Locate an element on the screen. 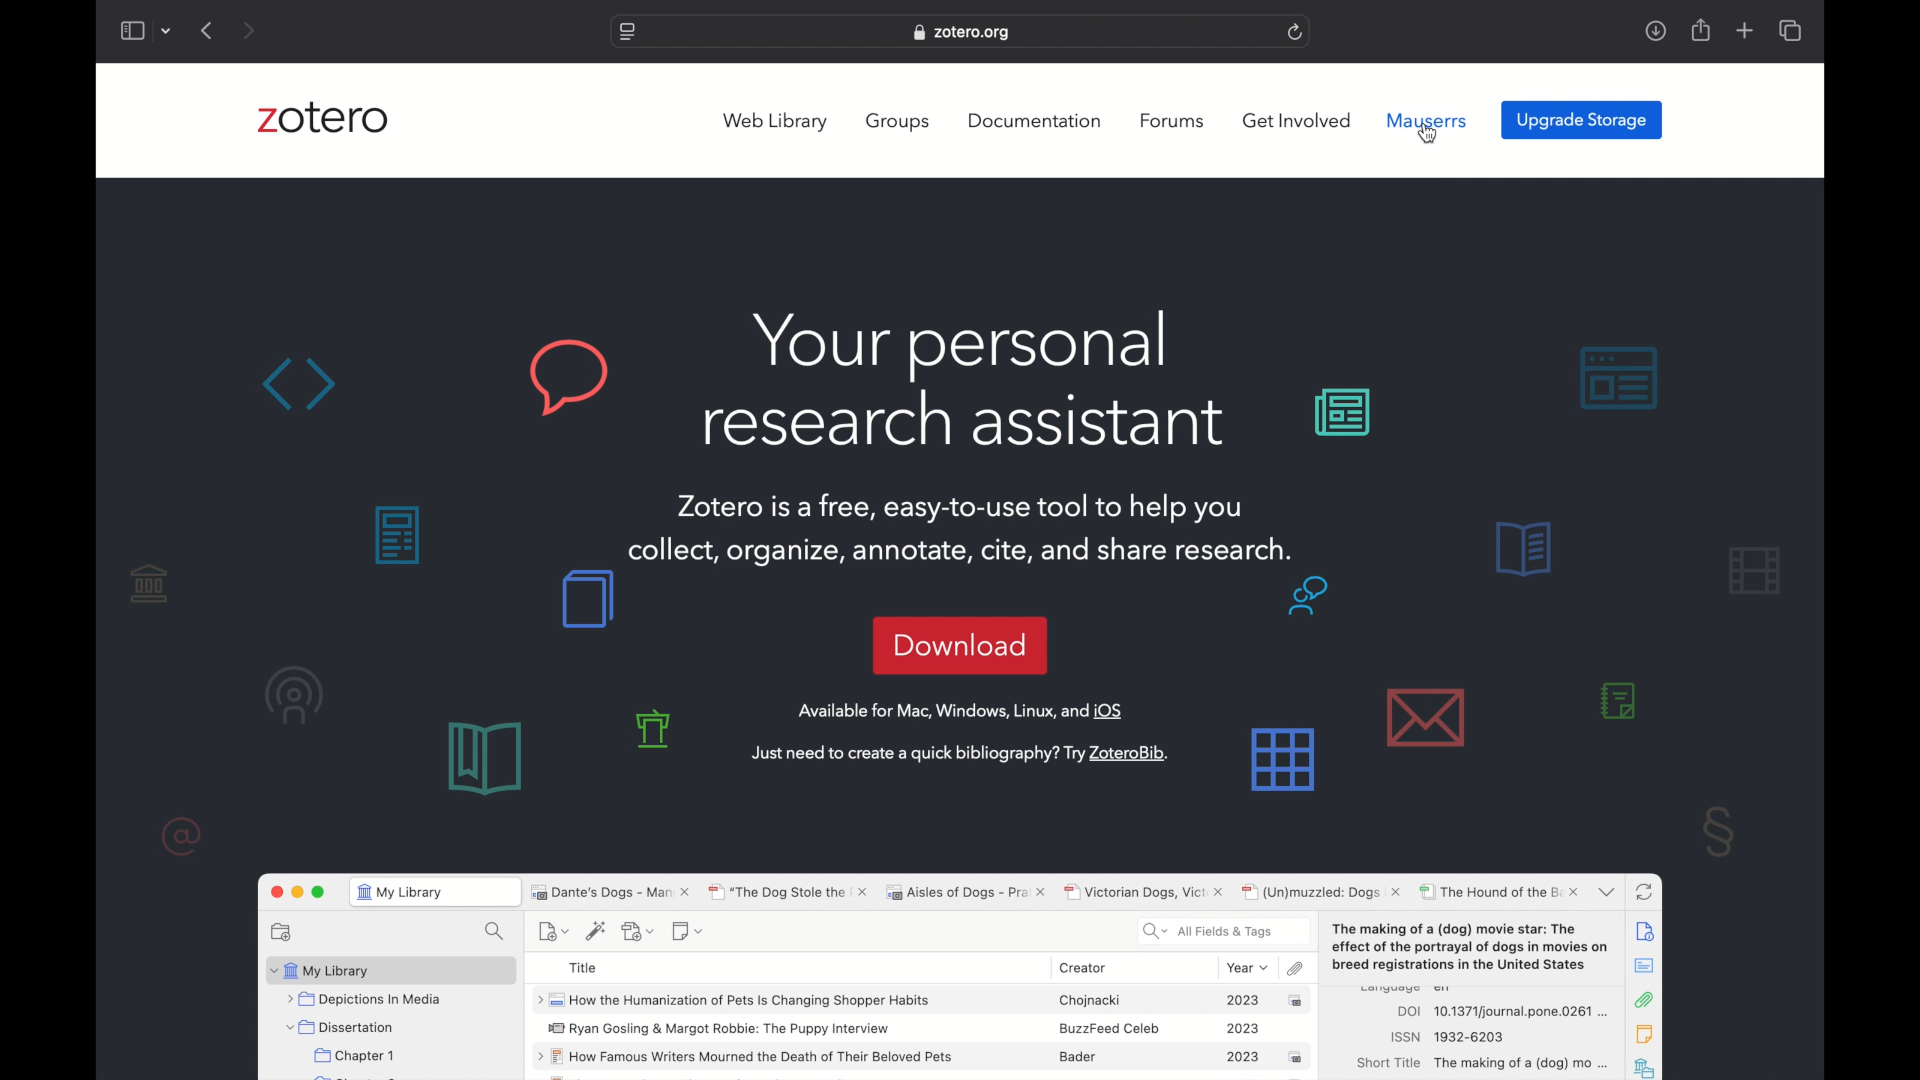  zotero is located at coordinates (324, 118).